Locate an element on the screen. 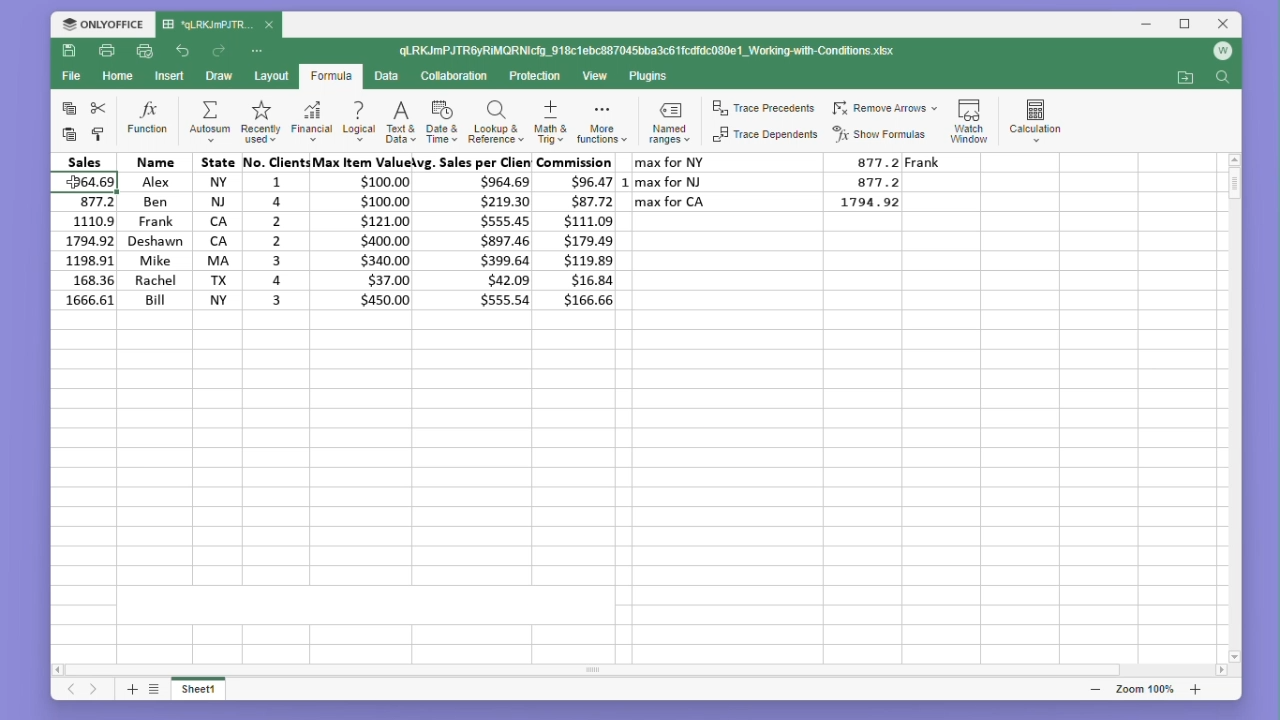 The image size is (1280, 720). max item value is located at coordinates (359, 231).